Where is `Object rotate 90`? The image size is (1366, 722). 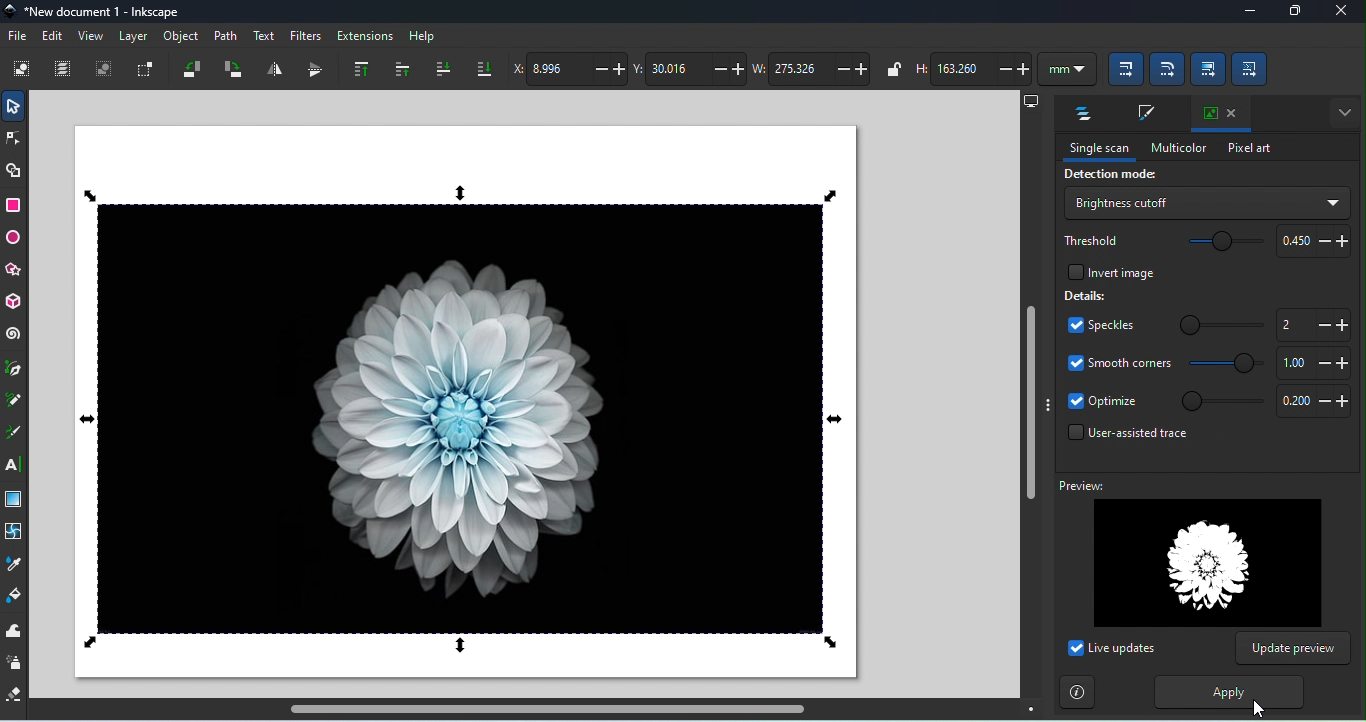 Object rotate 90 is located at coordinates (233, 70).